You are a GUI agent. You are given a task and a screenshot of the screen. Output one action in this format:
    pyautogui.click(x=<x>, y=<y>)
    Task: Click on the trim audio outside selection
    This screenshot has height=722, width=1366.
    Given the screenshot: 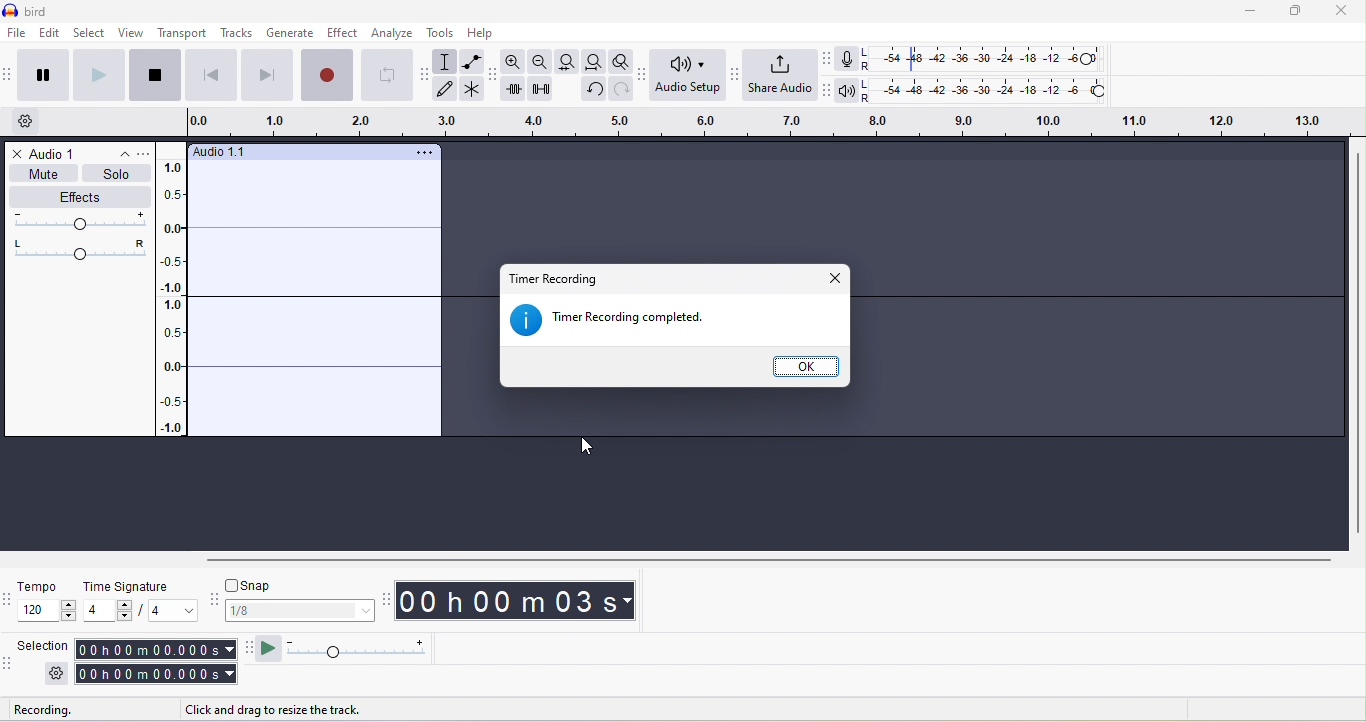 What is the action you would take?
    pyautogui.click(x=515, y=91)
    